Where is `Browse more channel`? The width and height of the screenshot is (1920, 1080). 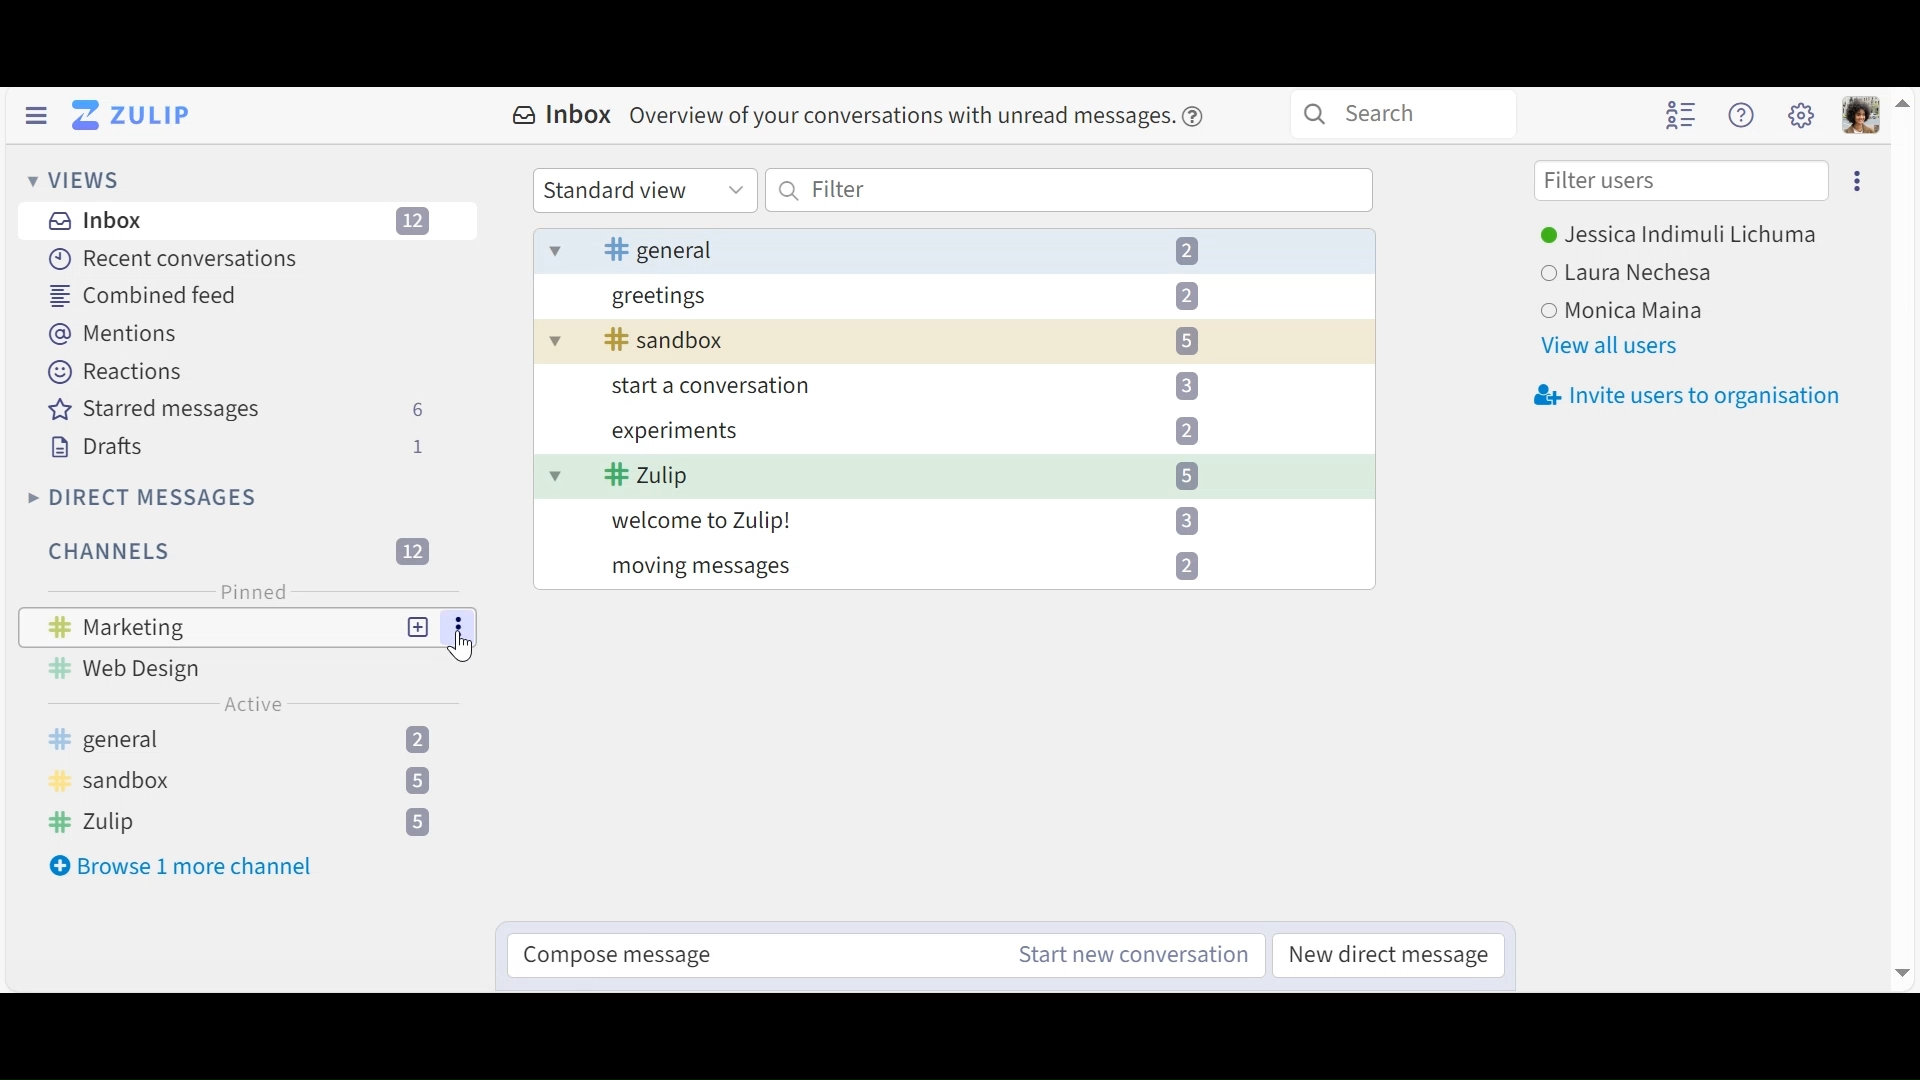 Browse more channel is located at coordinates (181, 867).